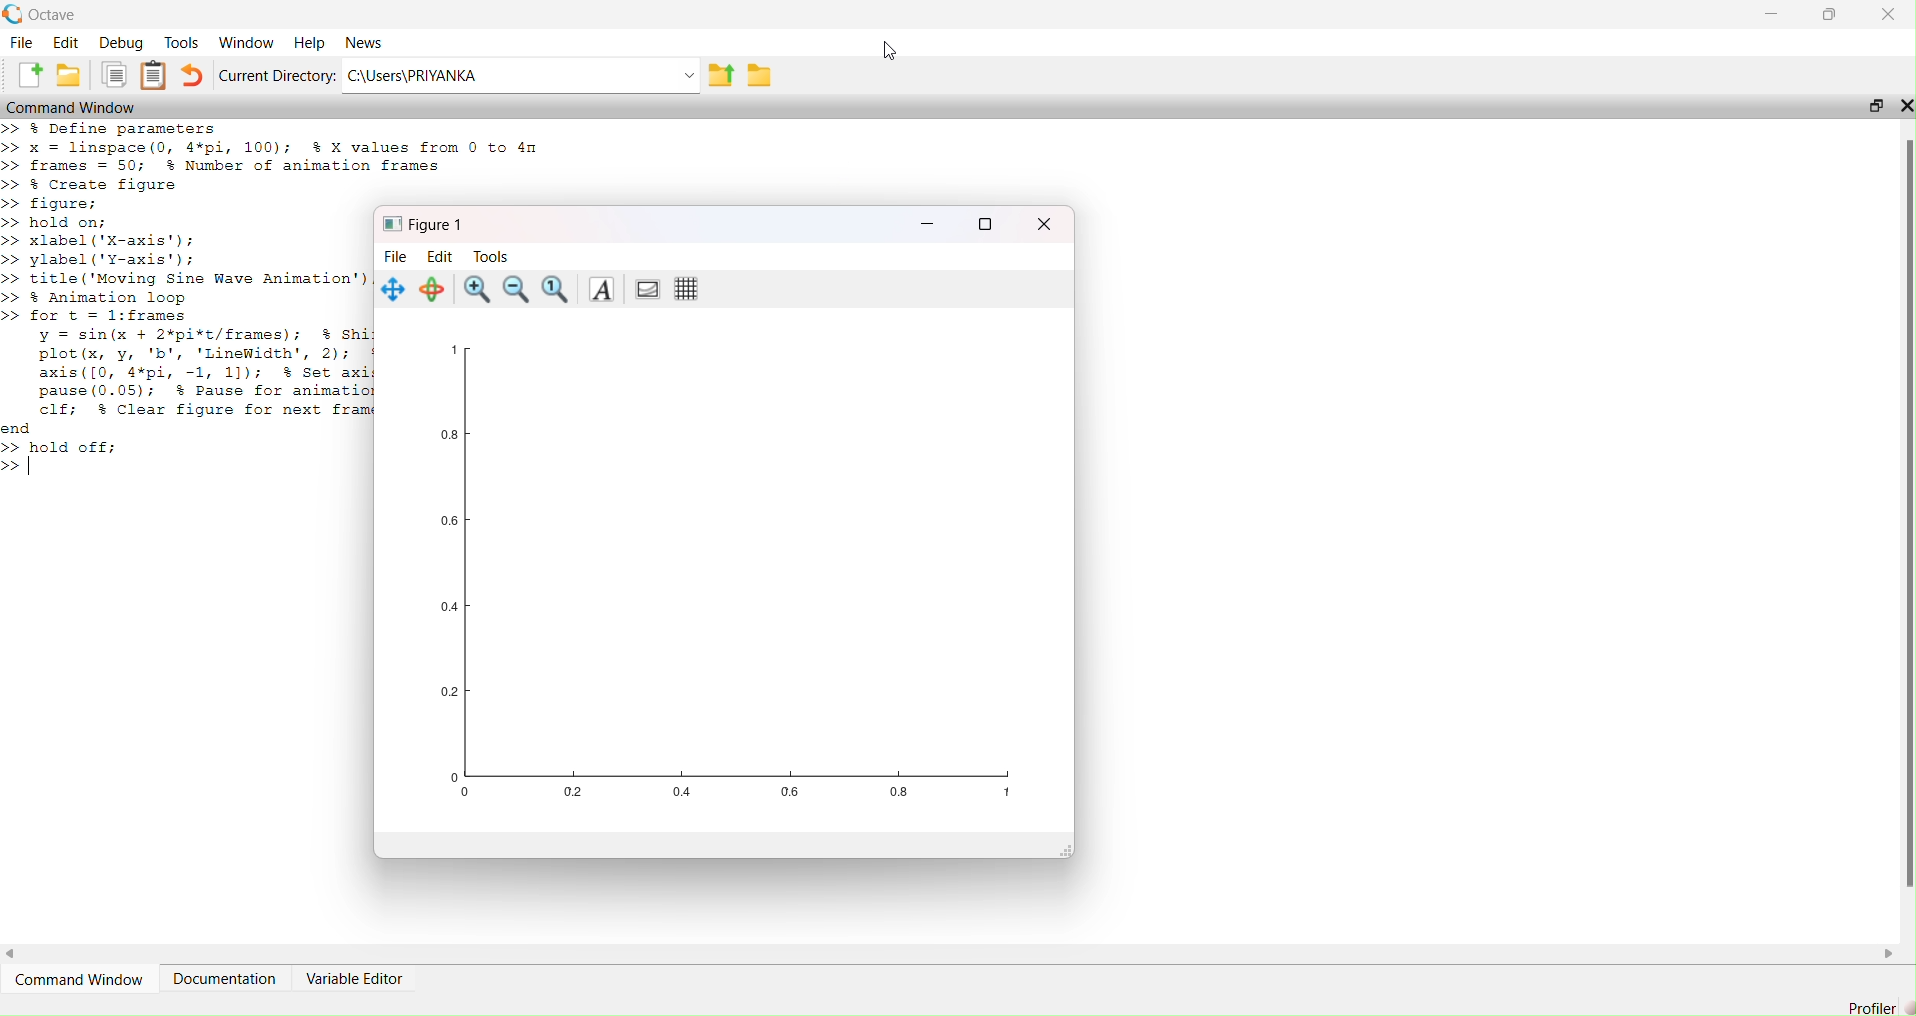 This screenshot has width=1916, height=1016. I want to click on Debug, so click(121, 41).